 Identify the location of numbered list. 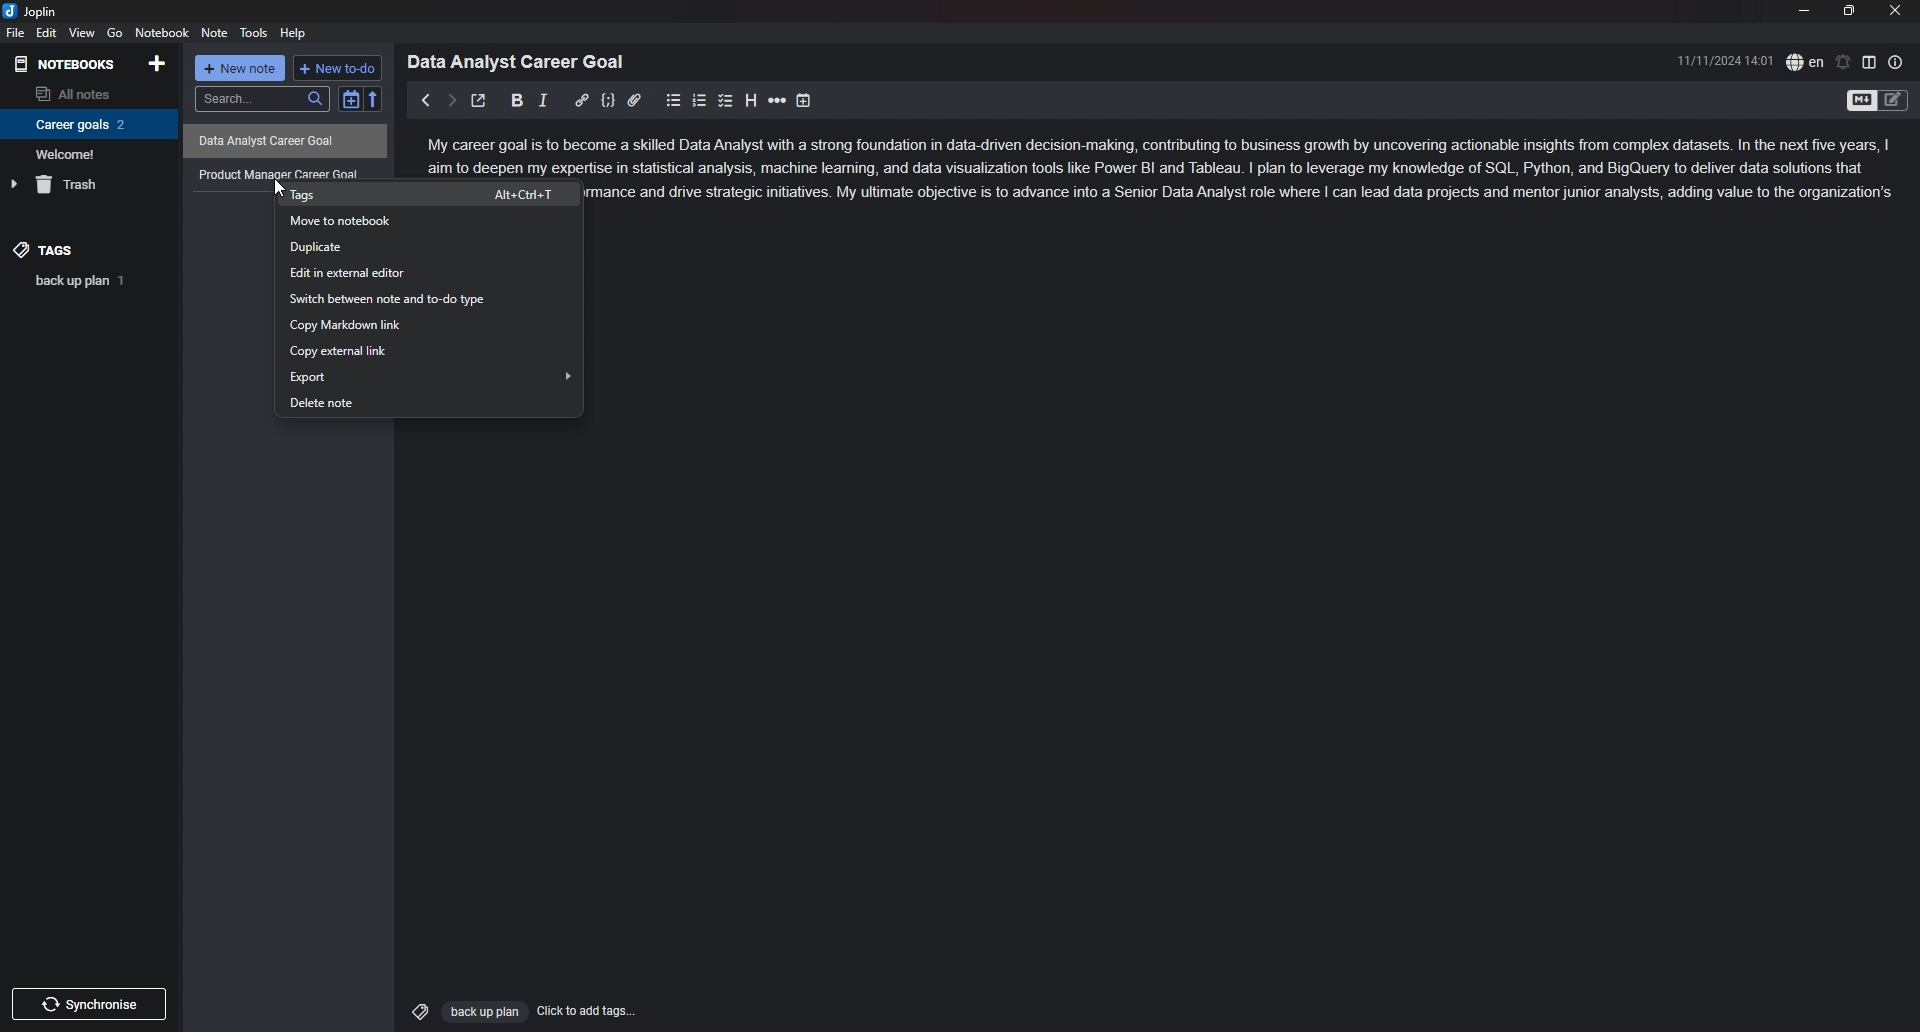
(700, 102).